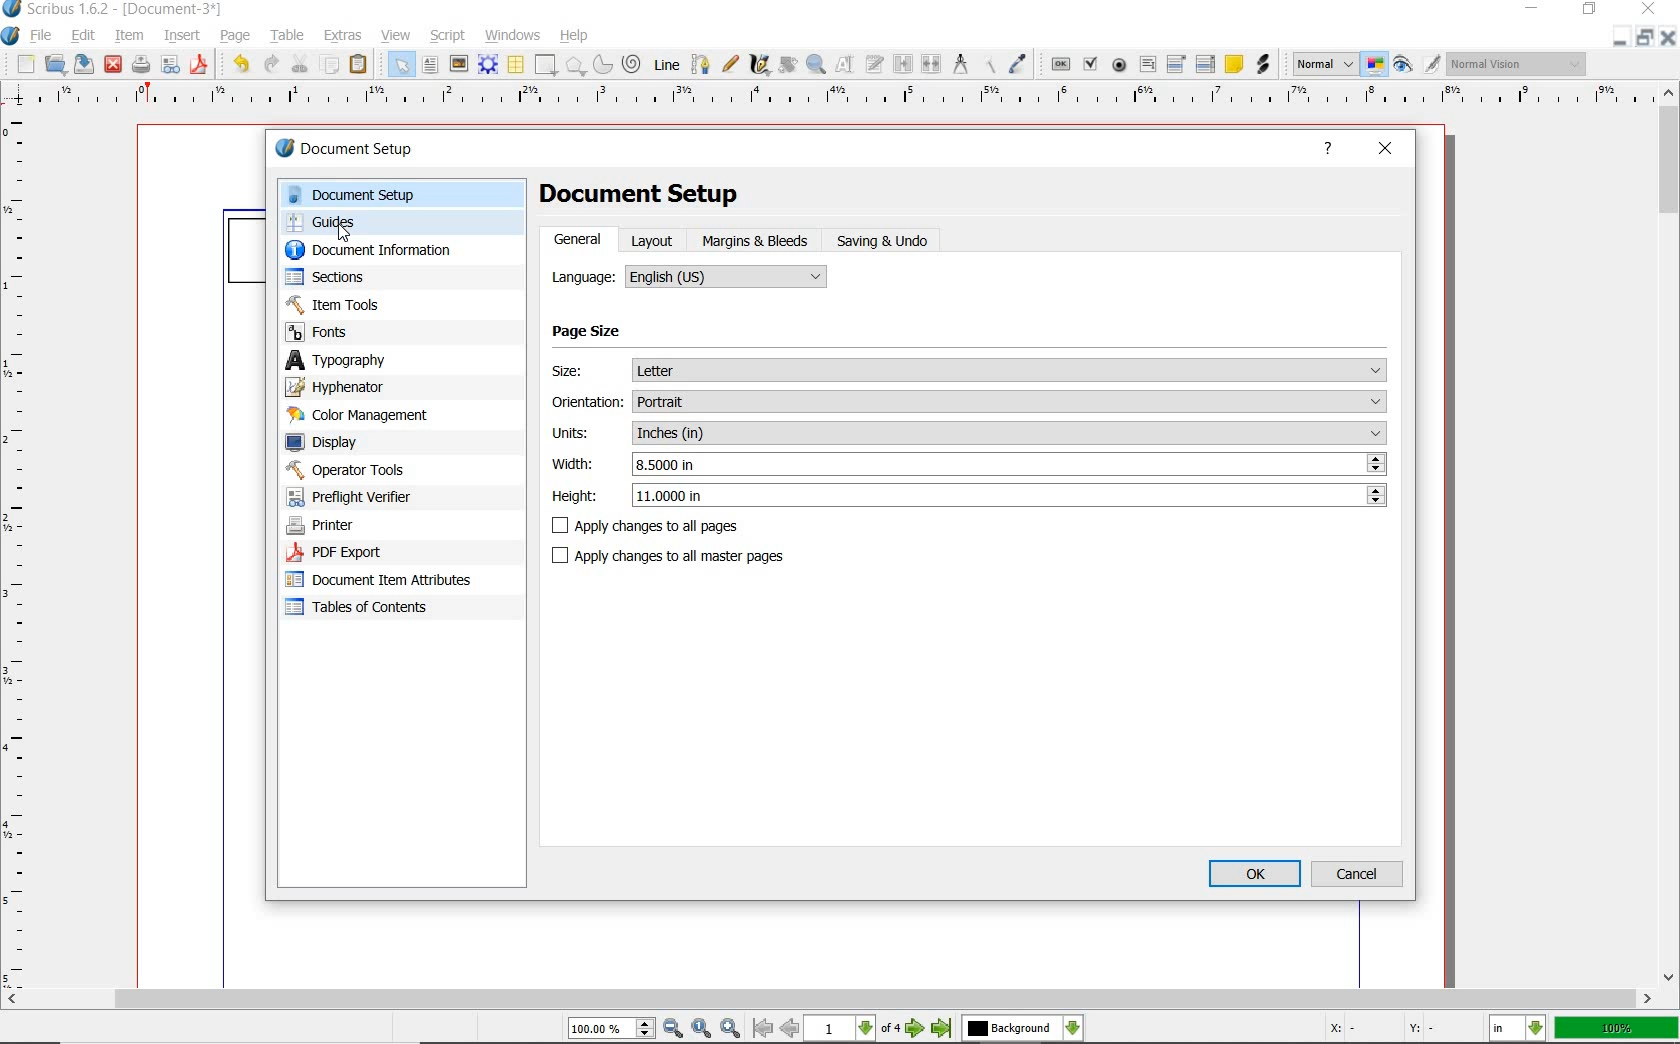  Describe the element at coordinates (590, 334) in the screenshot. I see `page size` at that location.